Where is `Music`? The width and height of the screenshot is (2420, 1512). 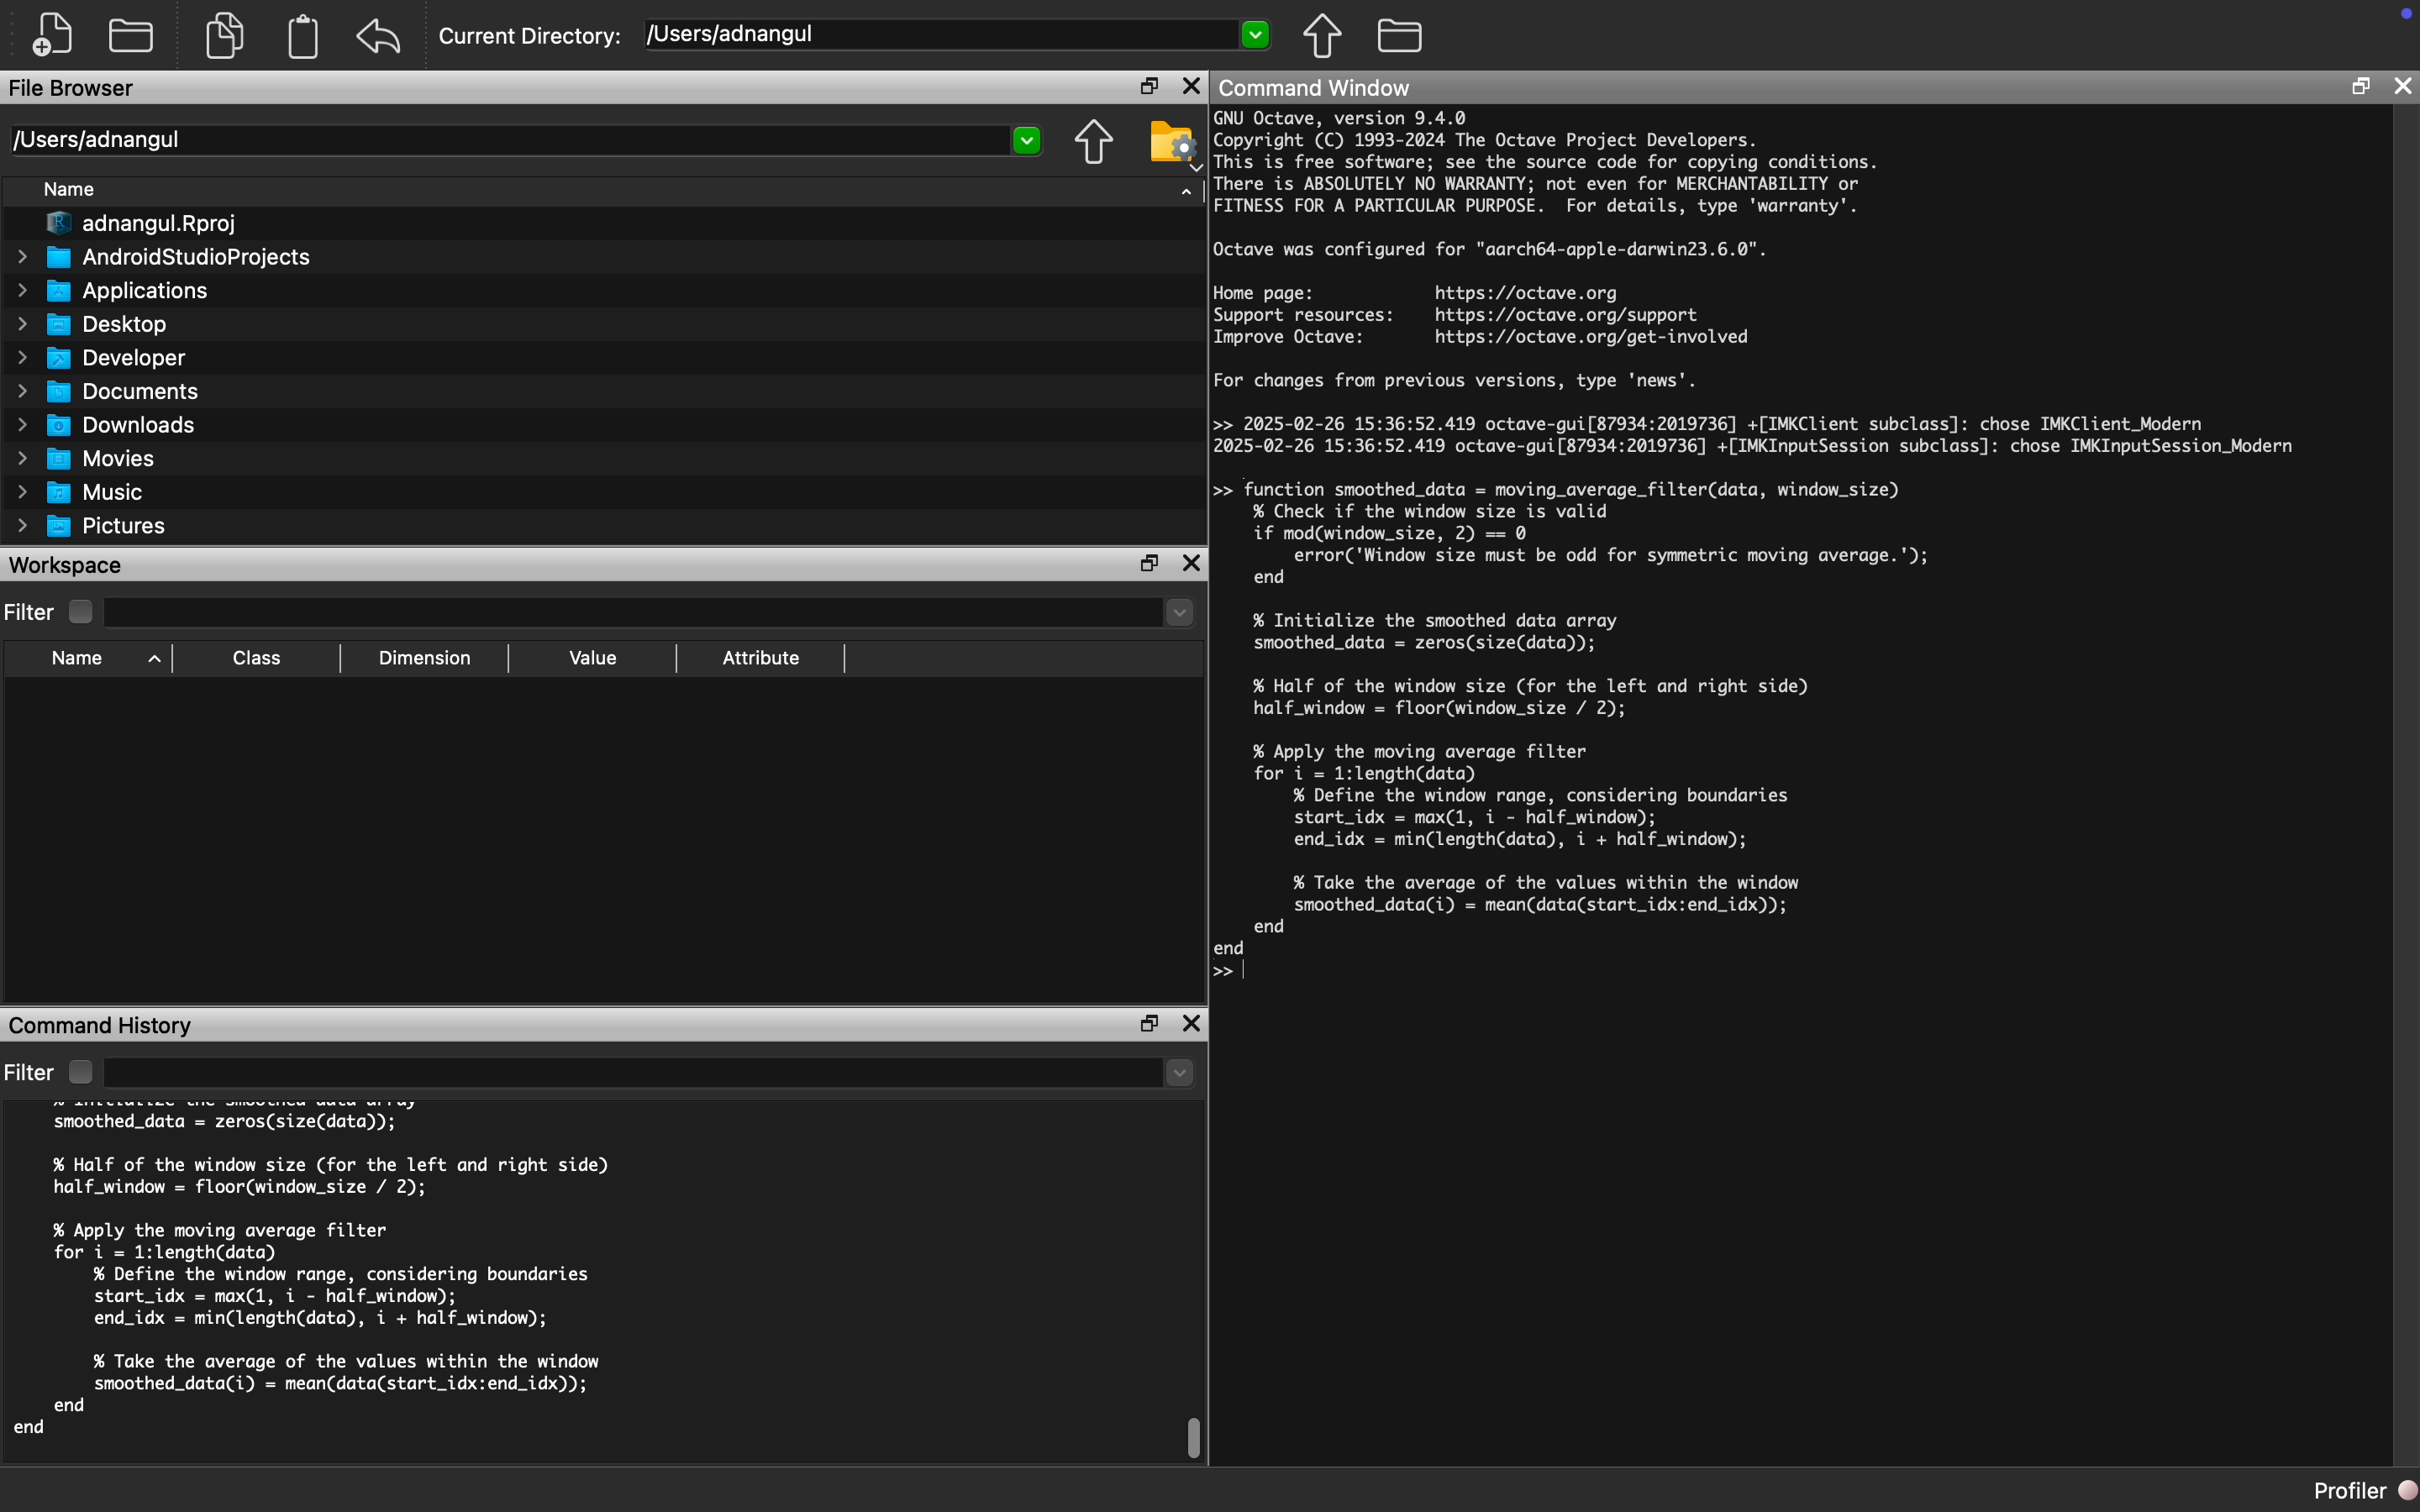
Music is located at coordinates (80, 492).